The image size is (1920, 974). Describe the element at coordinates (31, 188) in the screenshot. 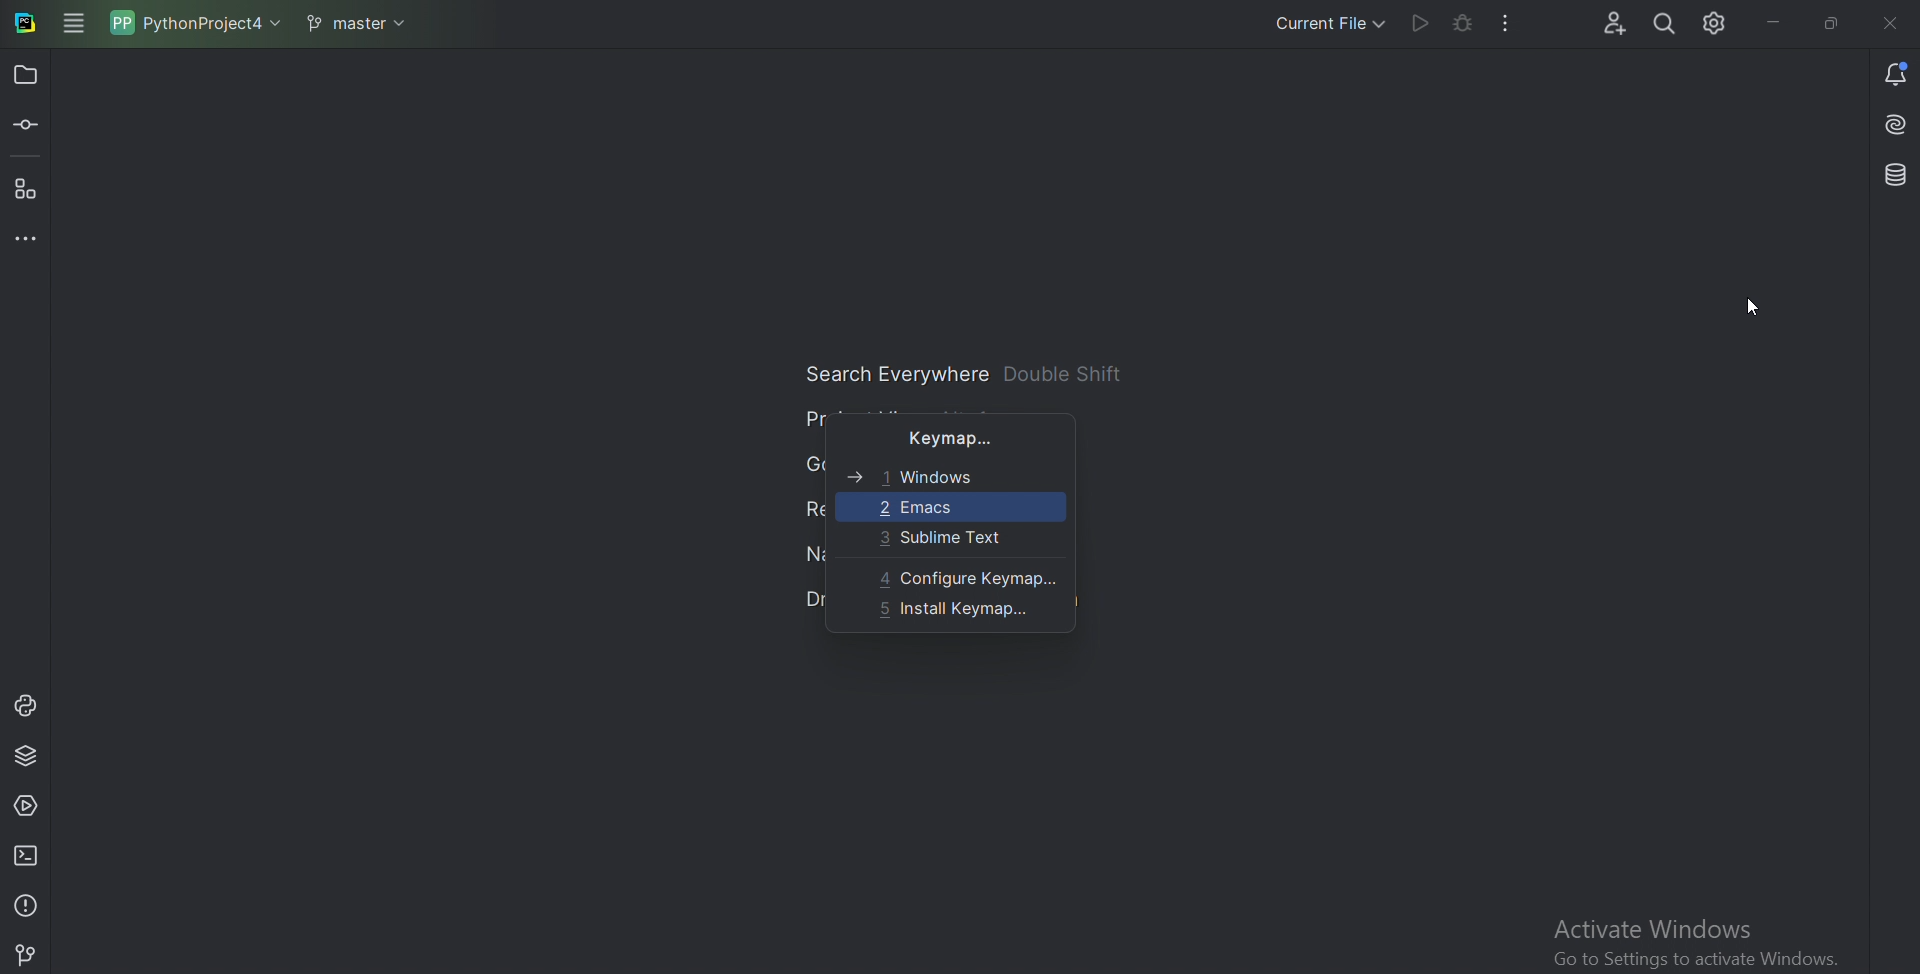

I see `Structure` at that location.